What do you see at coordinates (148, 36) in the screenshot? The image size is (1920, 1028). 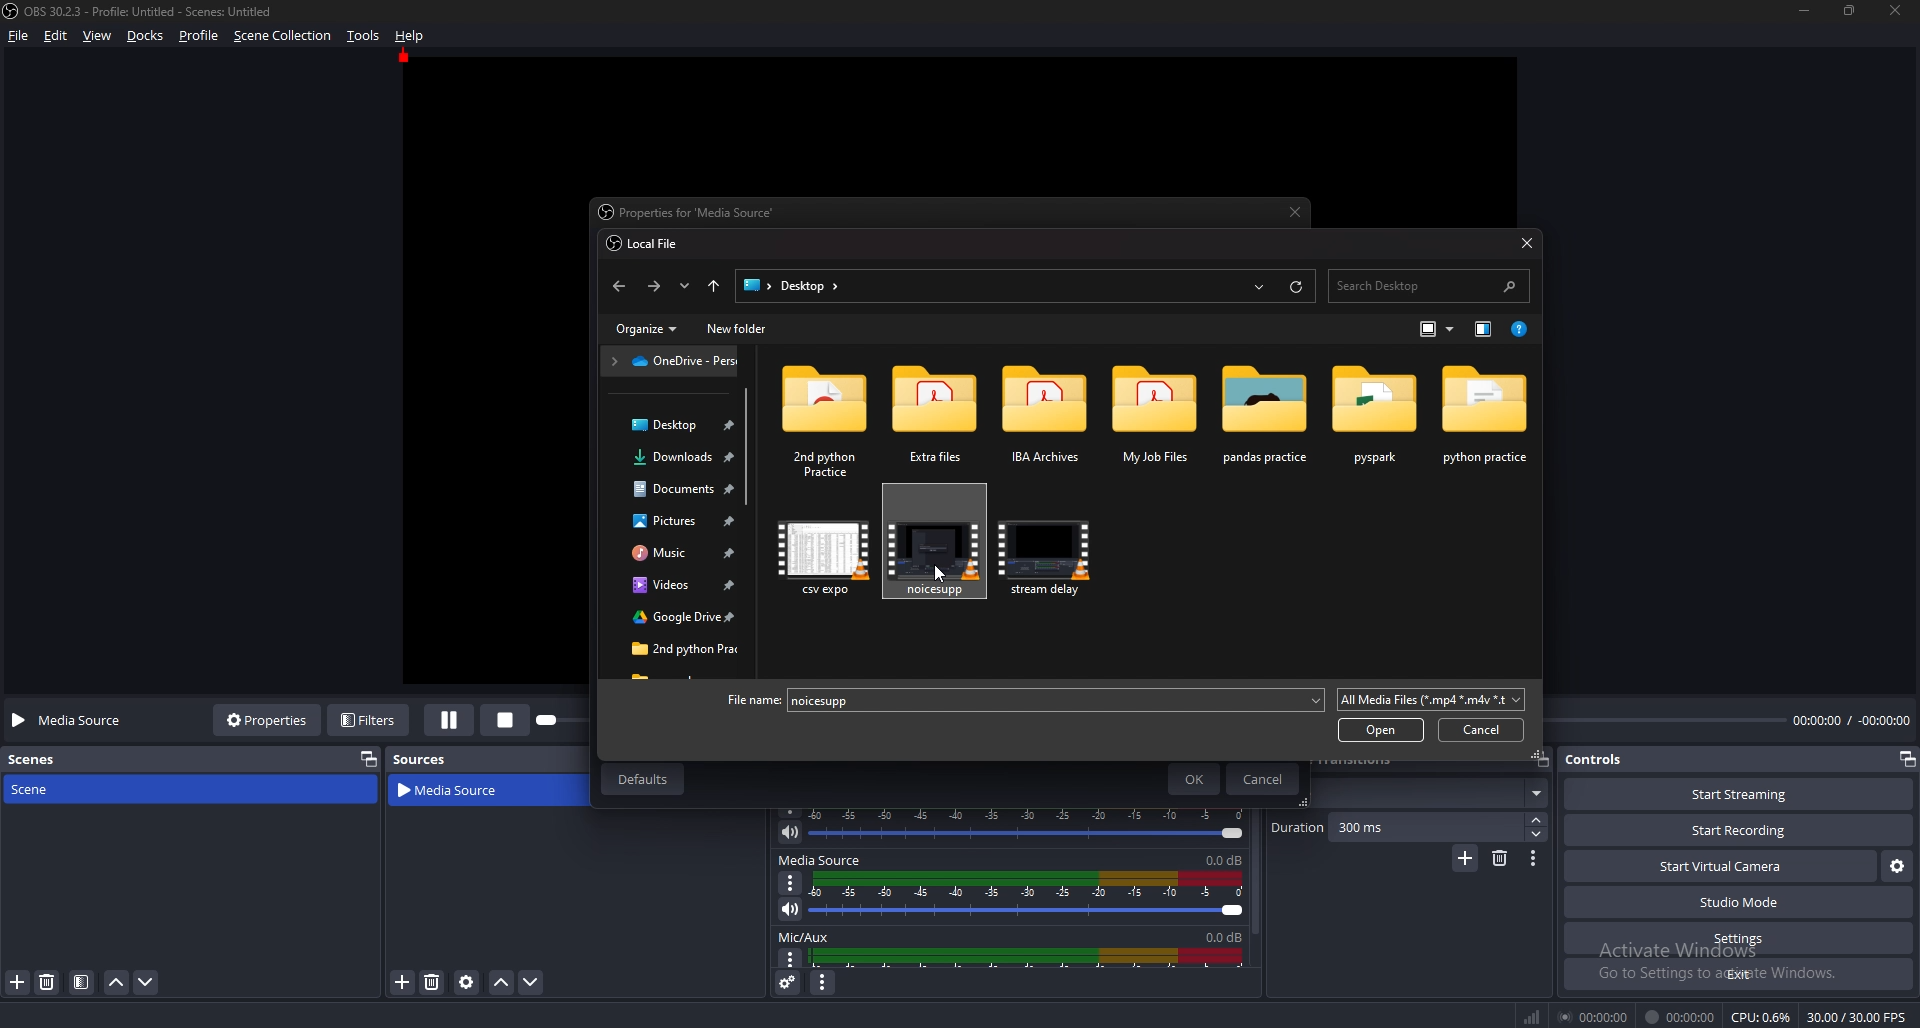 I see `Docks` at bounding box center [148, 36].